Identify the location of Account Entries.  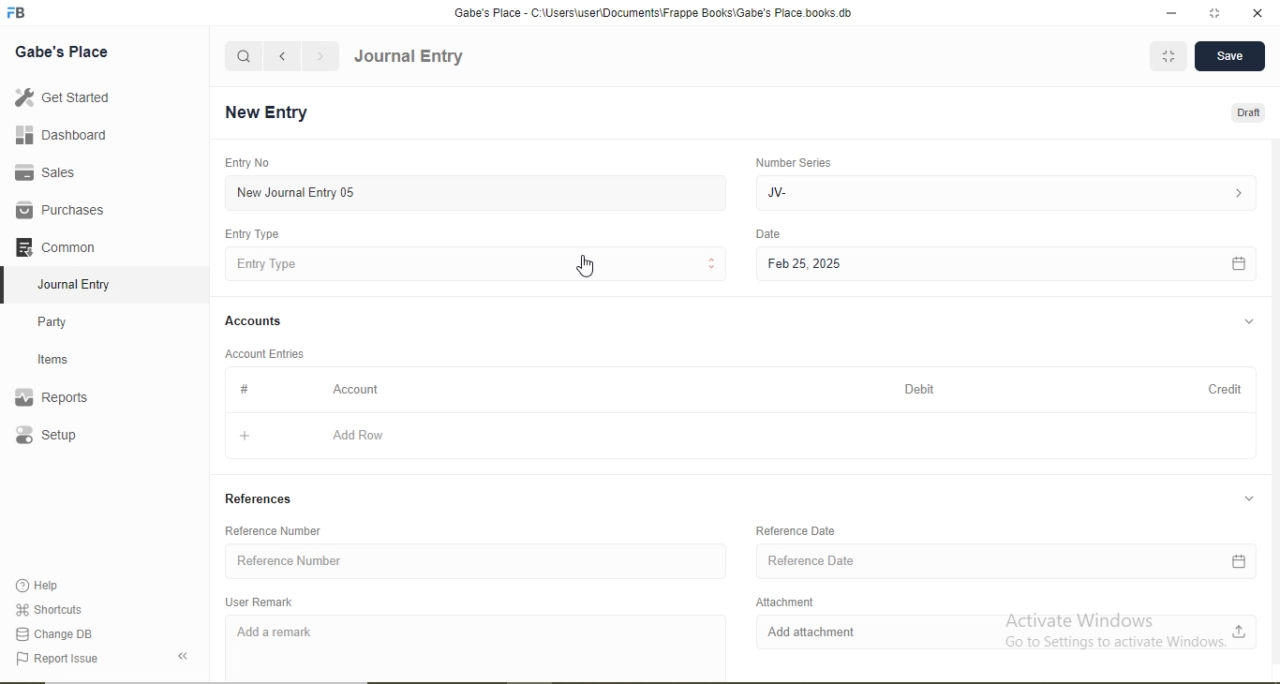
(263, 352).